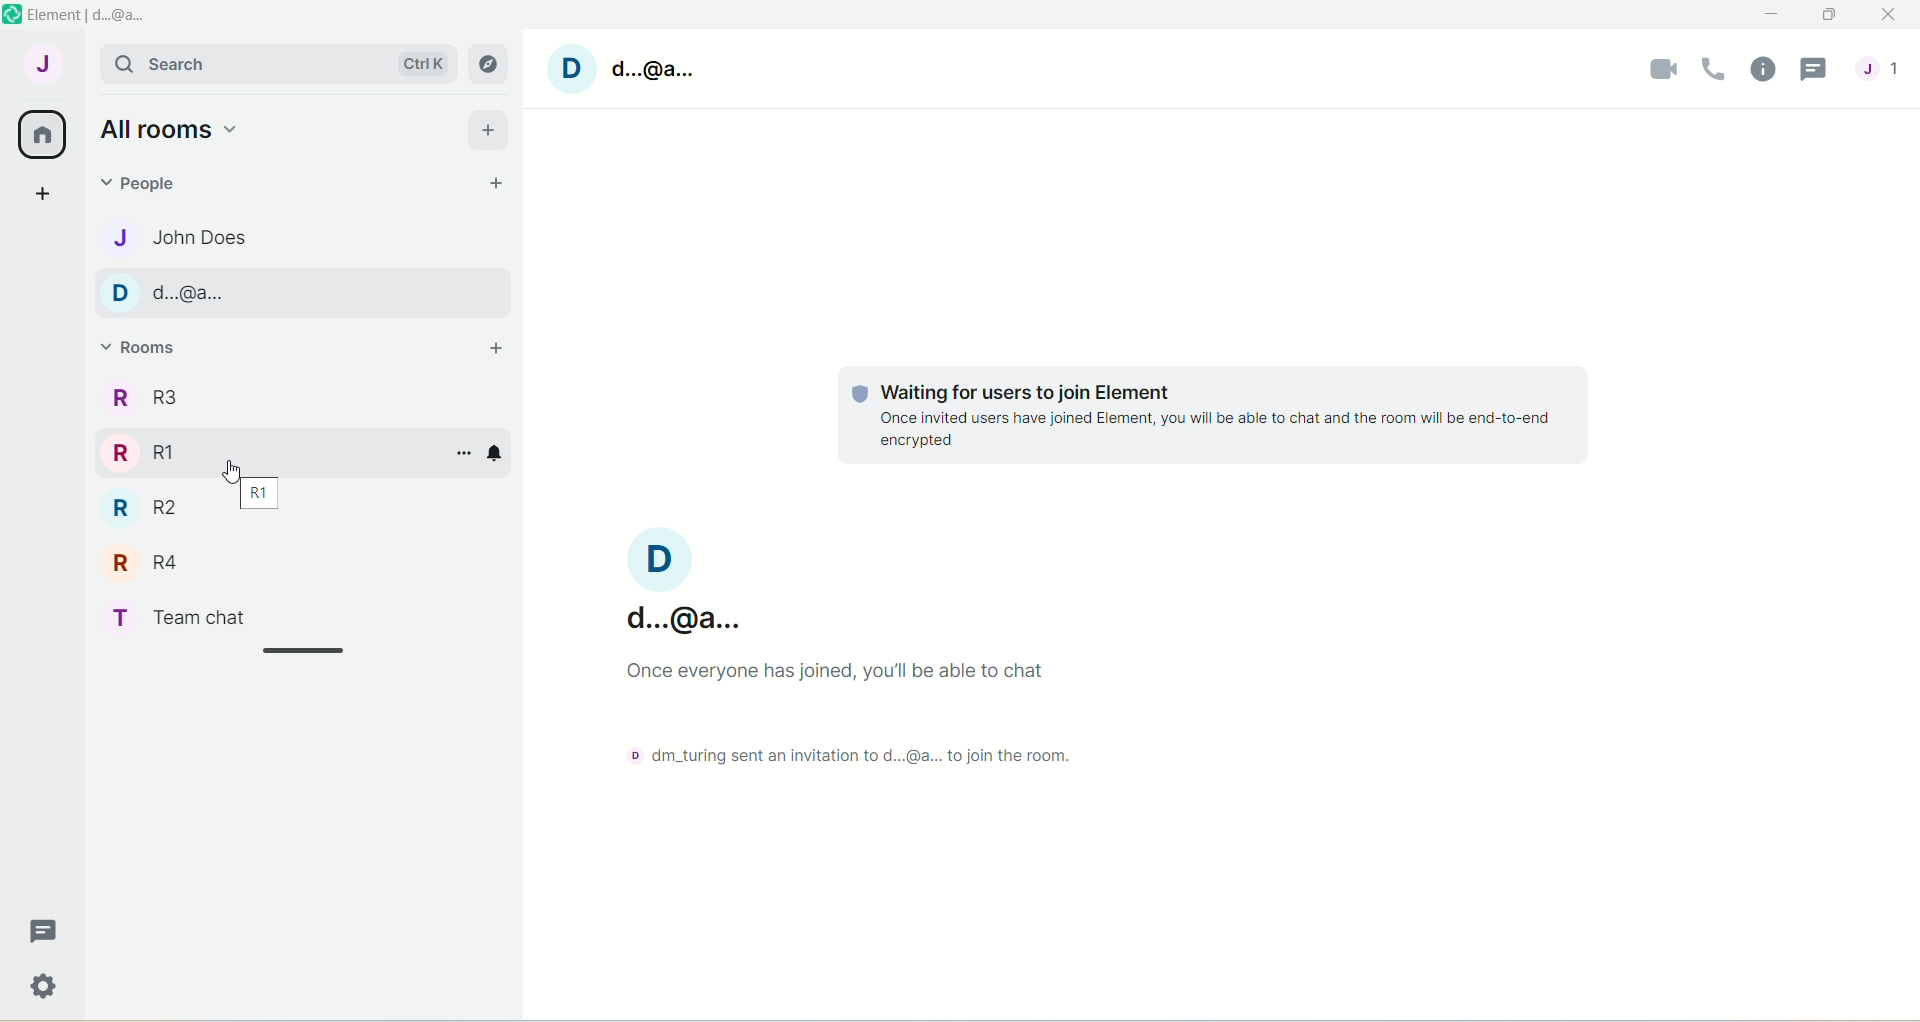 The image size is (1920, 1022). What do you see at coordinates (43, 67) in the screenshot?
I see `account J` at bounding box center [43, 67].